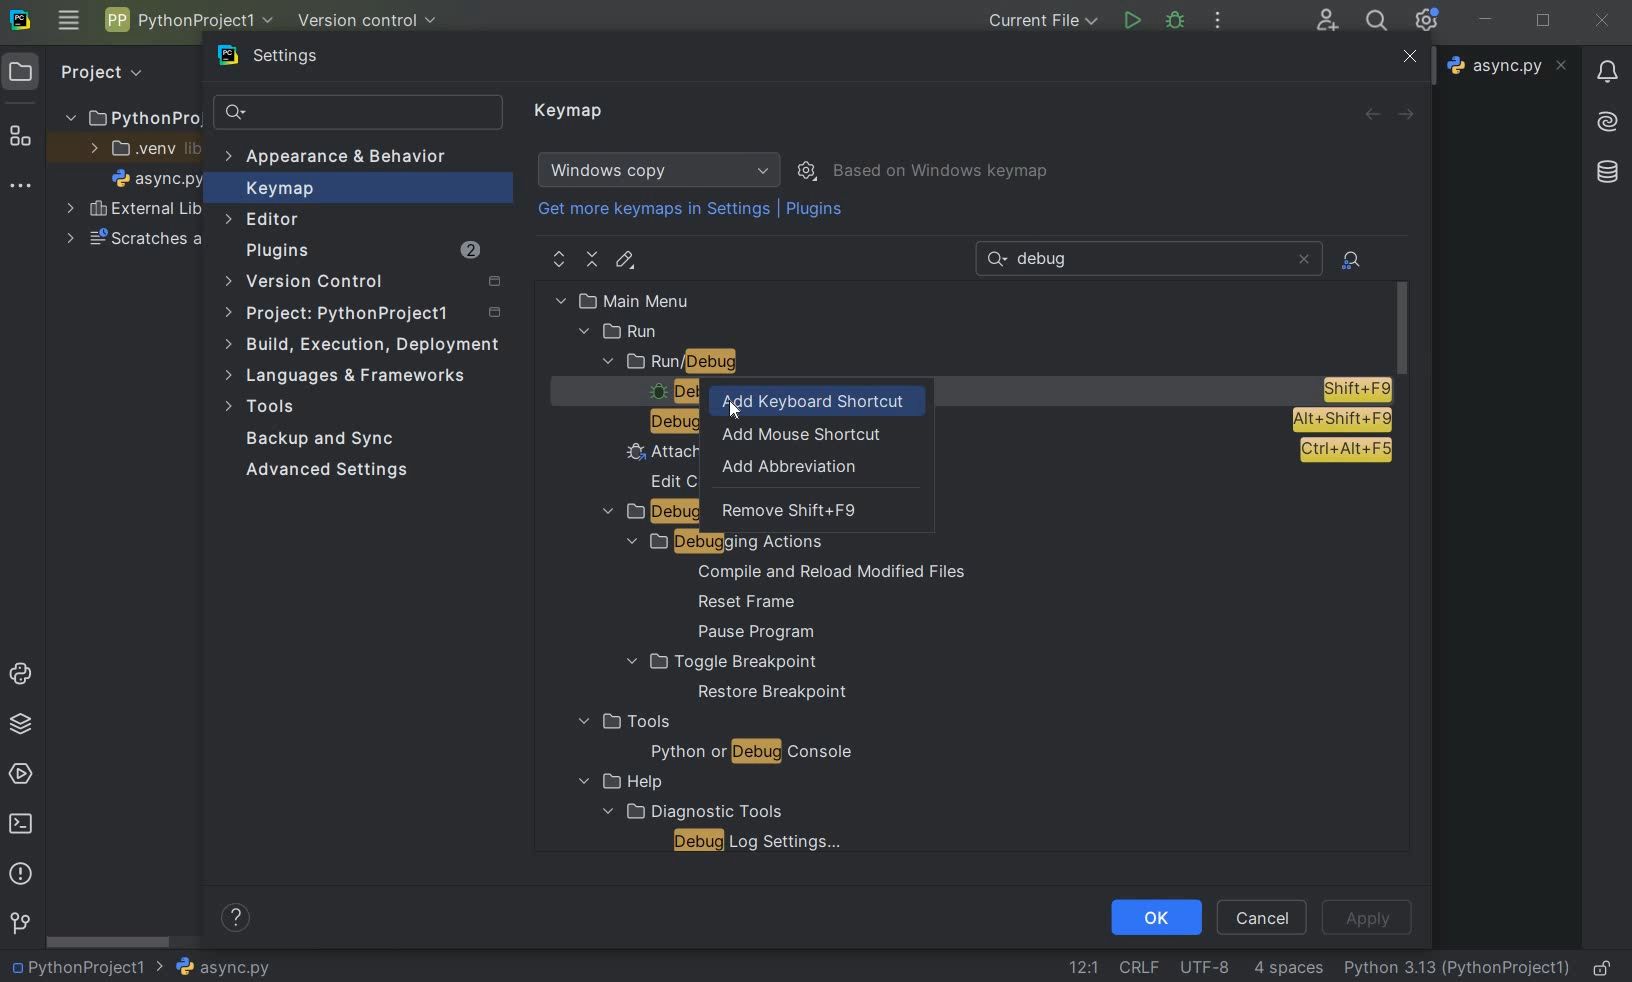 This screenshot has height=982, width=1632. Describe the element at coordinates (716, 542) in the screenshot. I see `debugging actions` at that location.